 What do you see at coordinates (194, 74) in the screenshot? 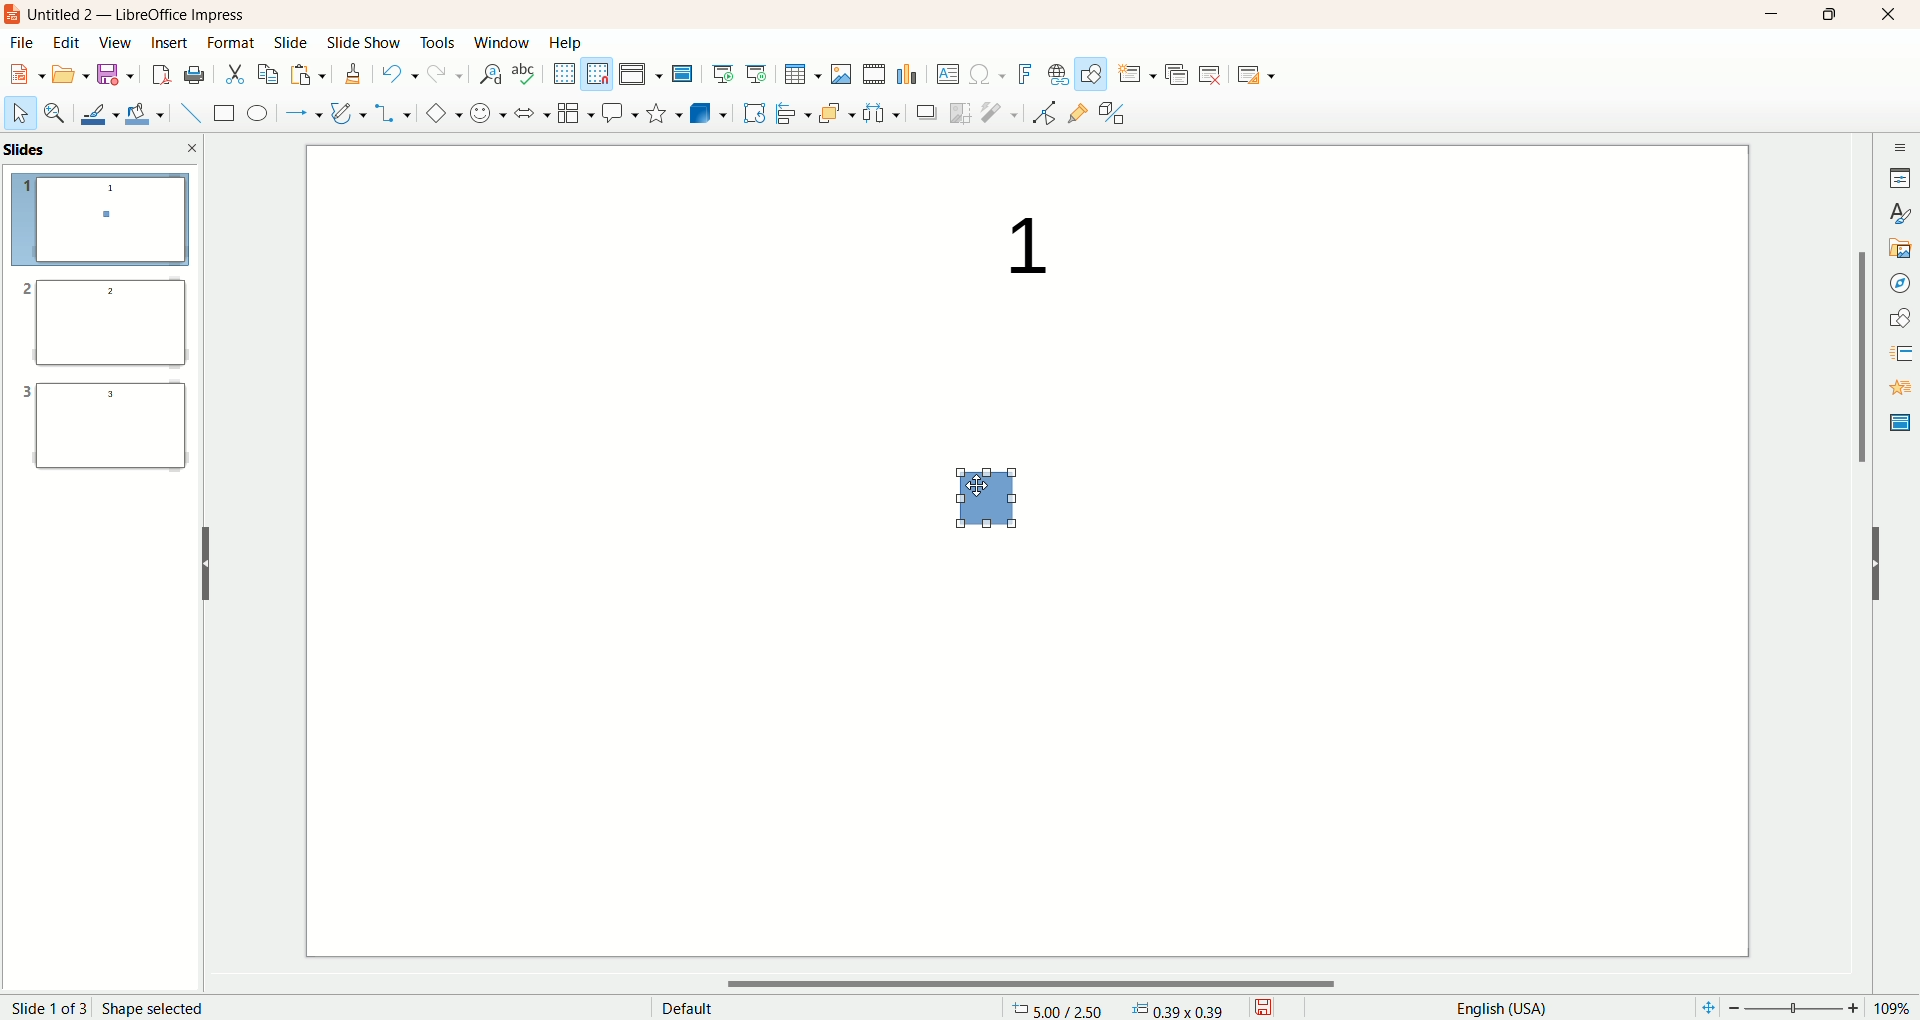
I see `print` at bounding box center [194, 74].